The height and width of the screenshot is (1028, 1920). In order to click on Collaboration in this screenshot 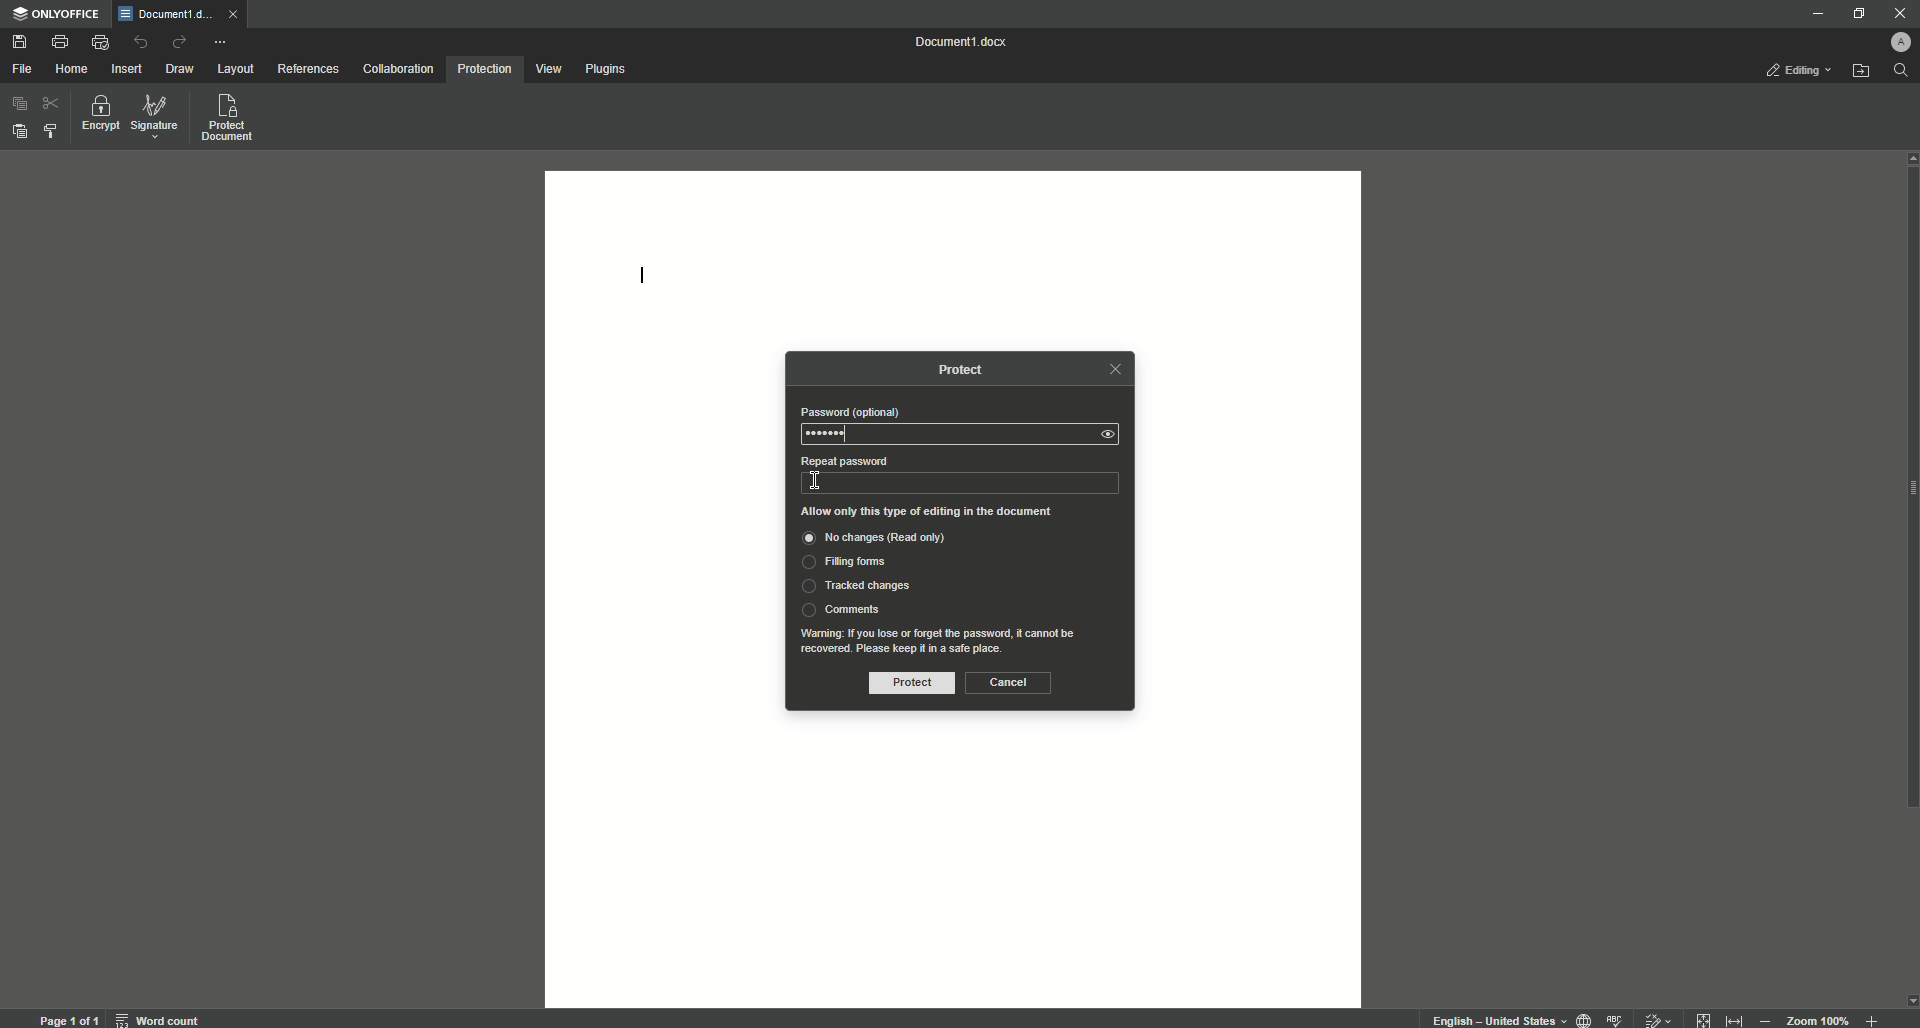, I will do `click(399, 68)`.